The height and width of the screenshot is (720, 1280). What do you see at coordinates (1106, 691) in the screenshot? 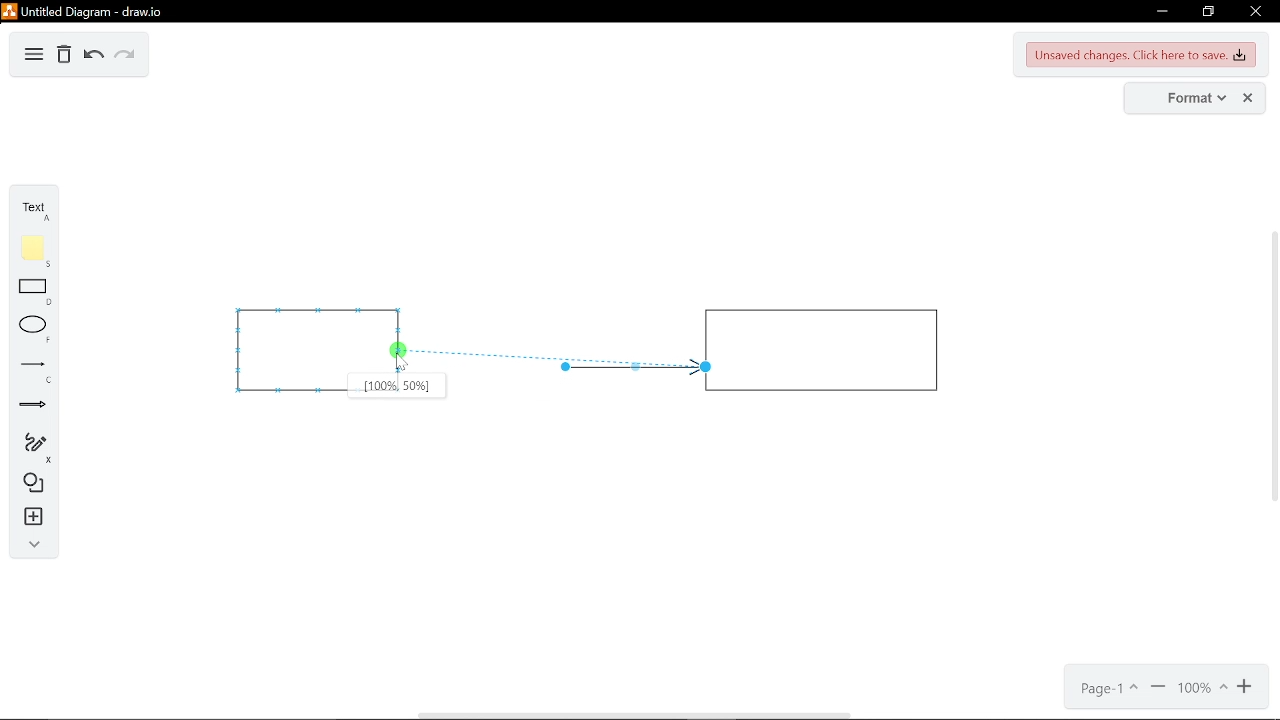
I see `current page` at bounding box center [1106, 691].